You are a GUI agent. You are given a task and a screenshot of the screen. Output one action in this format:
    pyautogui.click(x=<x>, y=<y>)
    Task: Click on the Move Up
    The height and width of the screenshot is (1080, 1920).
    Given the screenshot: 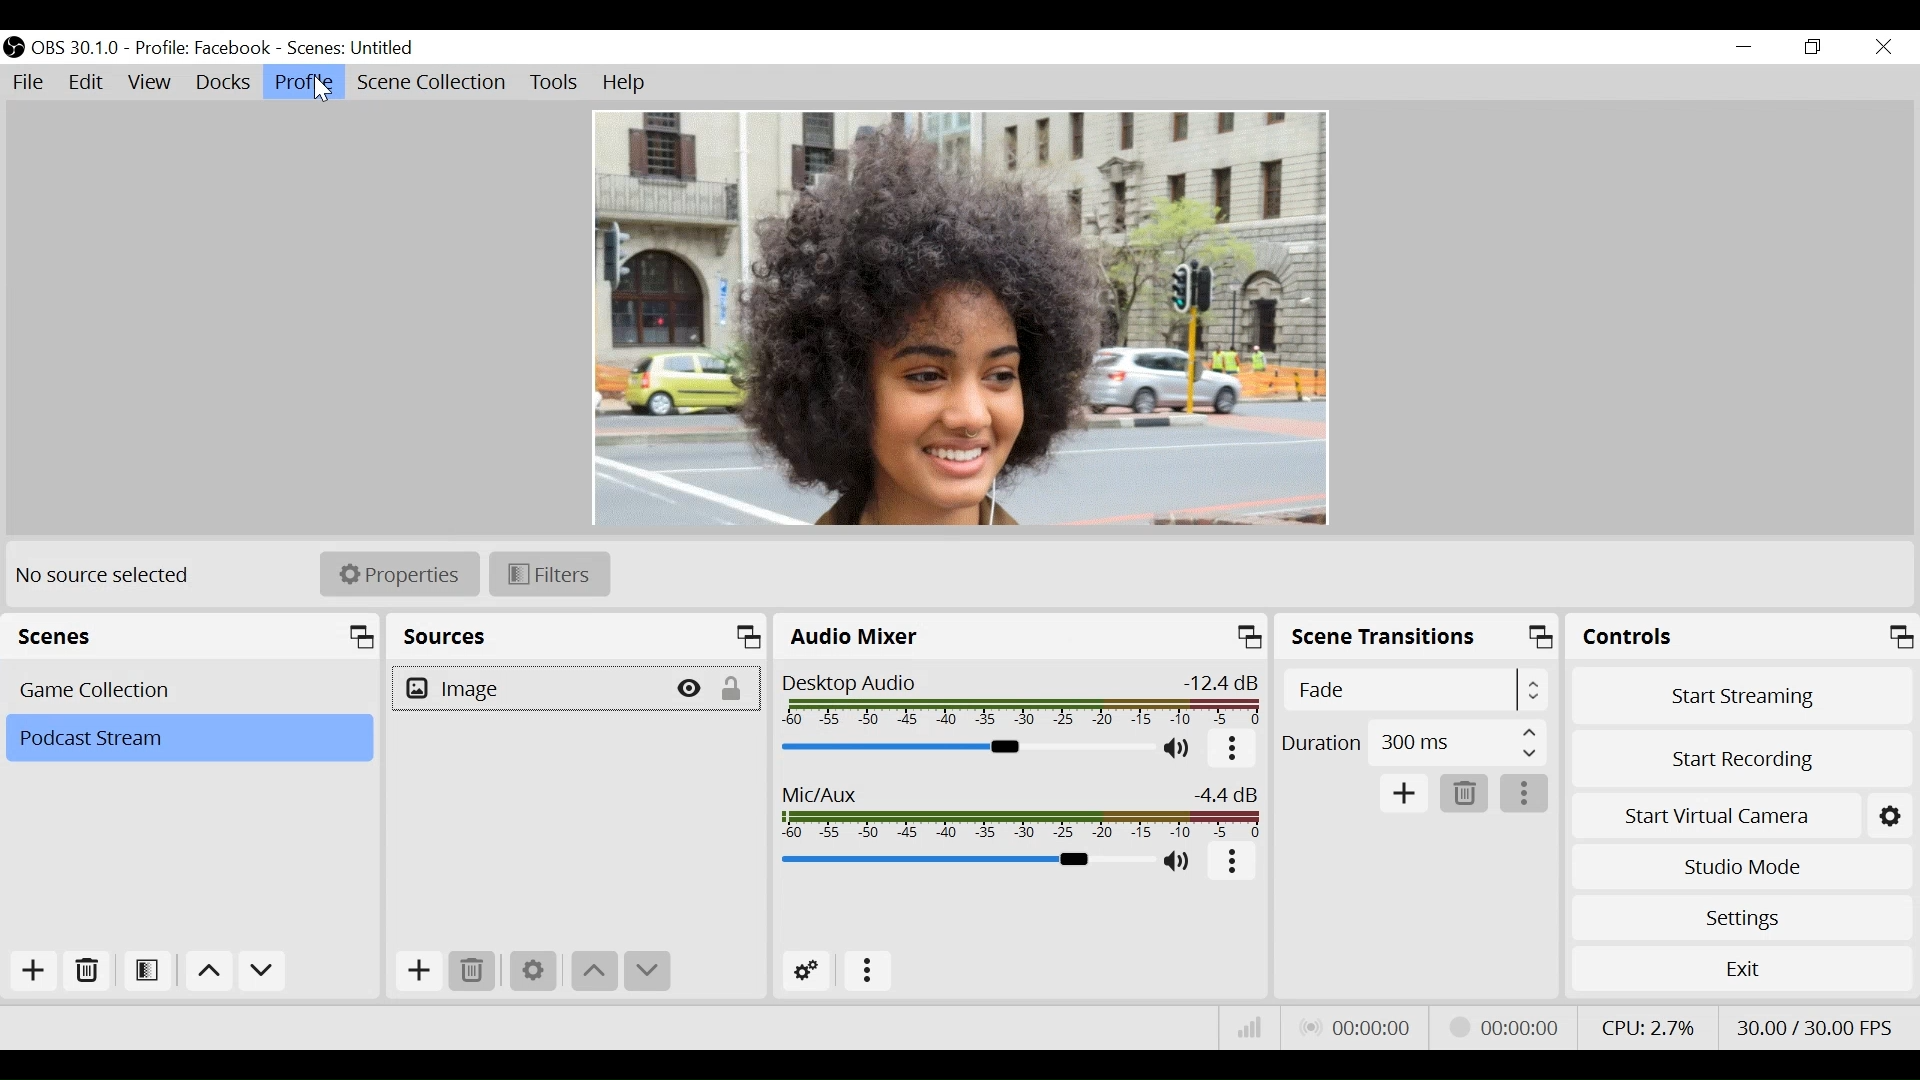 What is the action you would take?
    pyautogui.click(x=593, y=974)
    